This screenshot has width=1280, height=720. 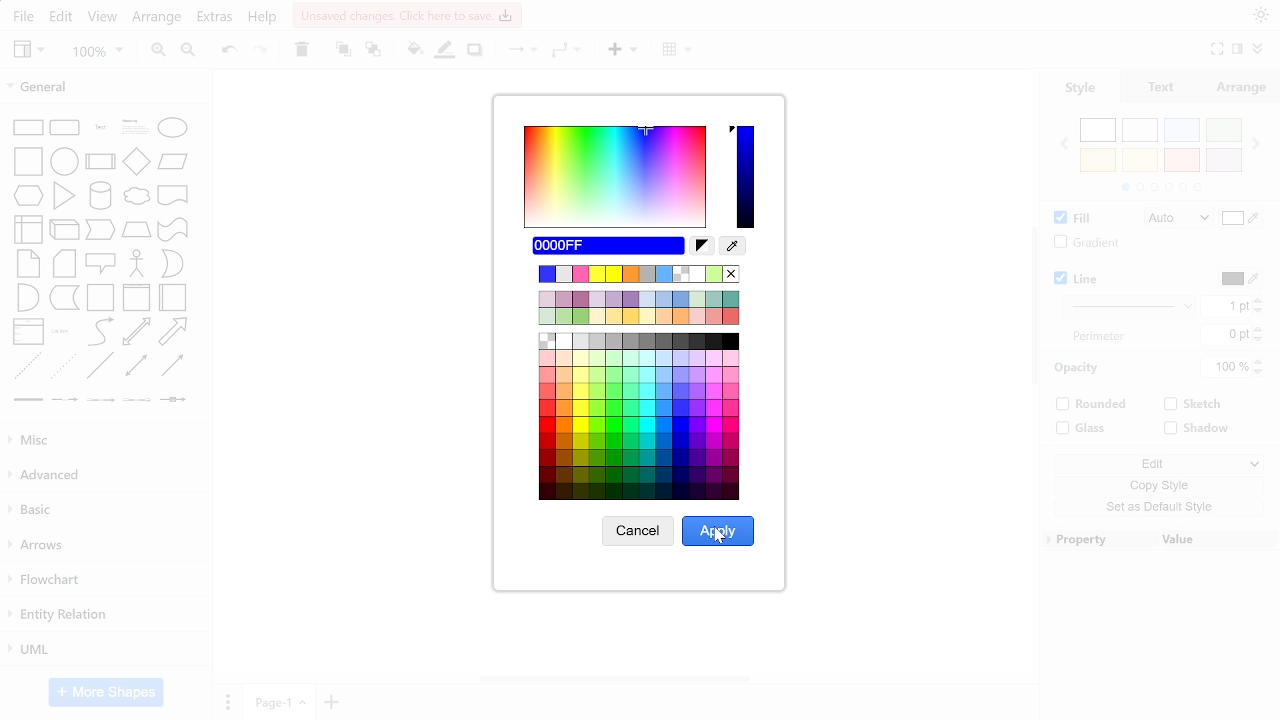 What do you see at coordinates (748, 175) in the screenshot?
I see `current color spectrum` at bounding box center [748, 175].